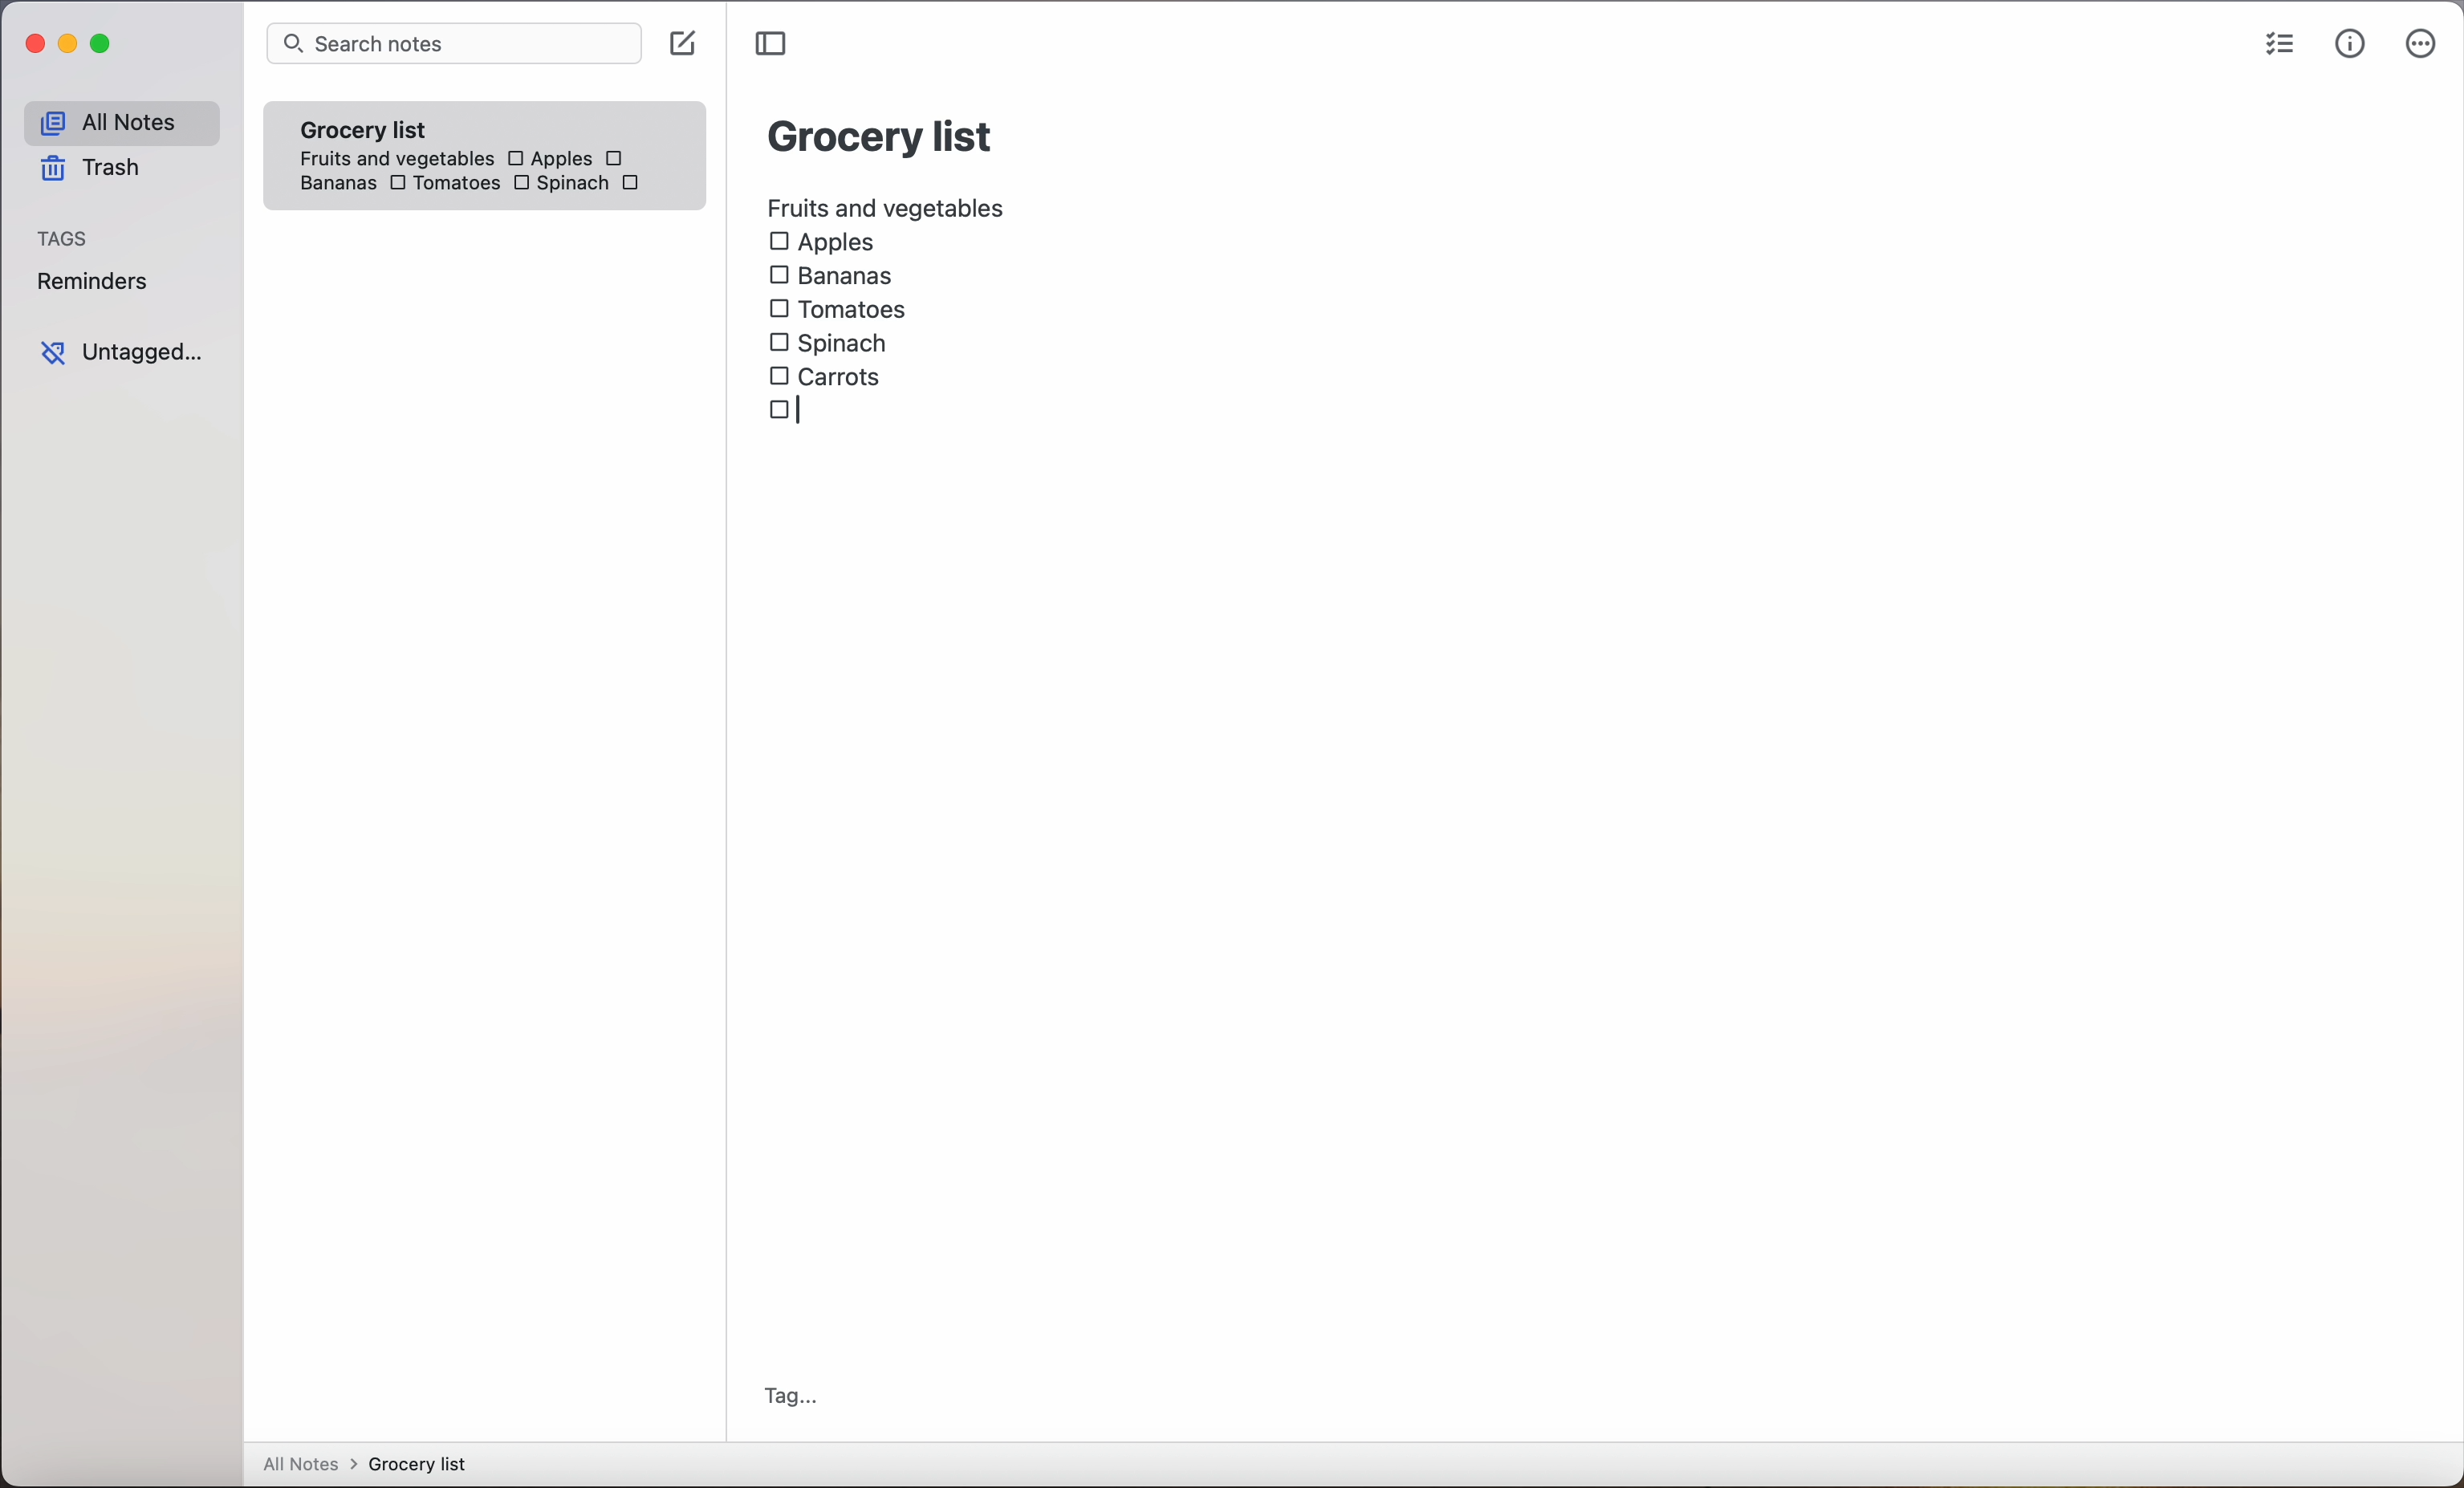 This screenshot has height=1488, width=2464. I want to click on reminders, so click(91, 285).